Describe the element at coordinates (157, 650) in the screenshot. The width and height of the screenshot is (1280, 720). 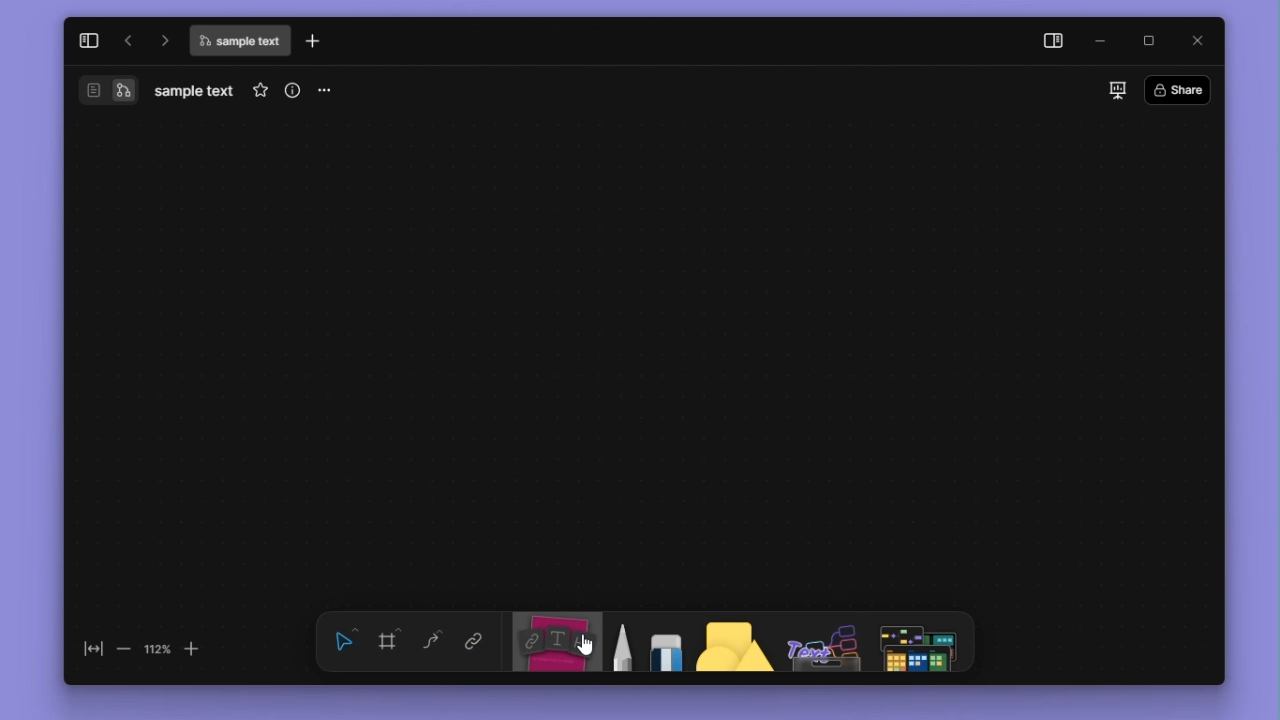
I see `112%` at that location.